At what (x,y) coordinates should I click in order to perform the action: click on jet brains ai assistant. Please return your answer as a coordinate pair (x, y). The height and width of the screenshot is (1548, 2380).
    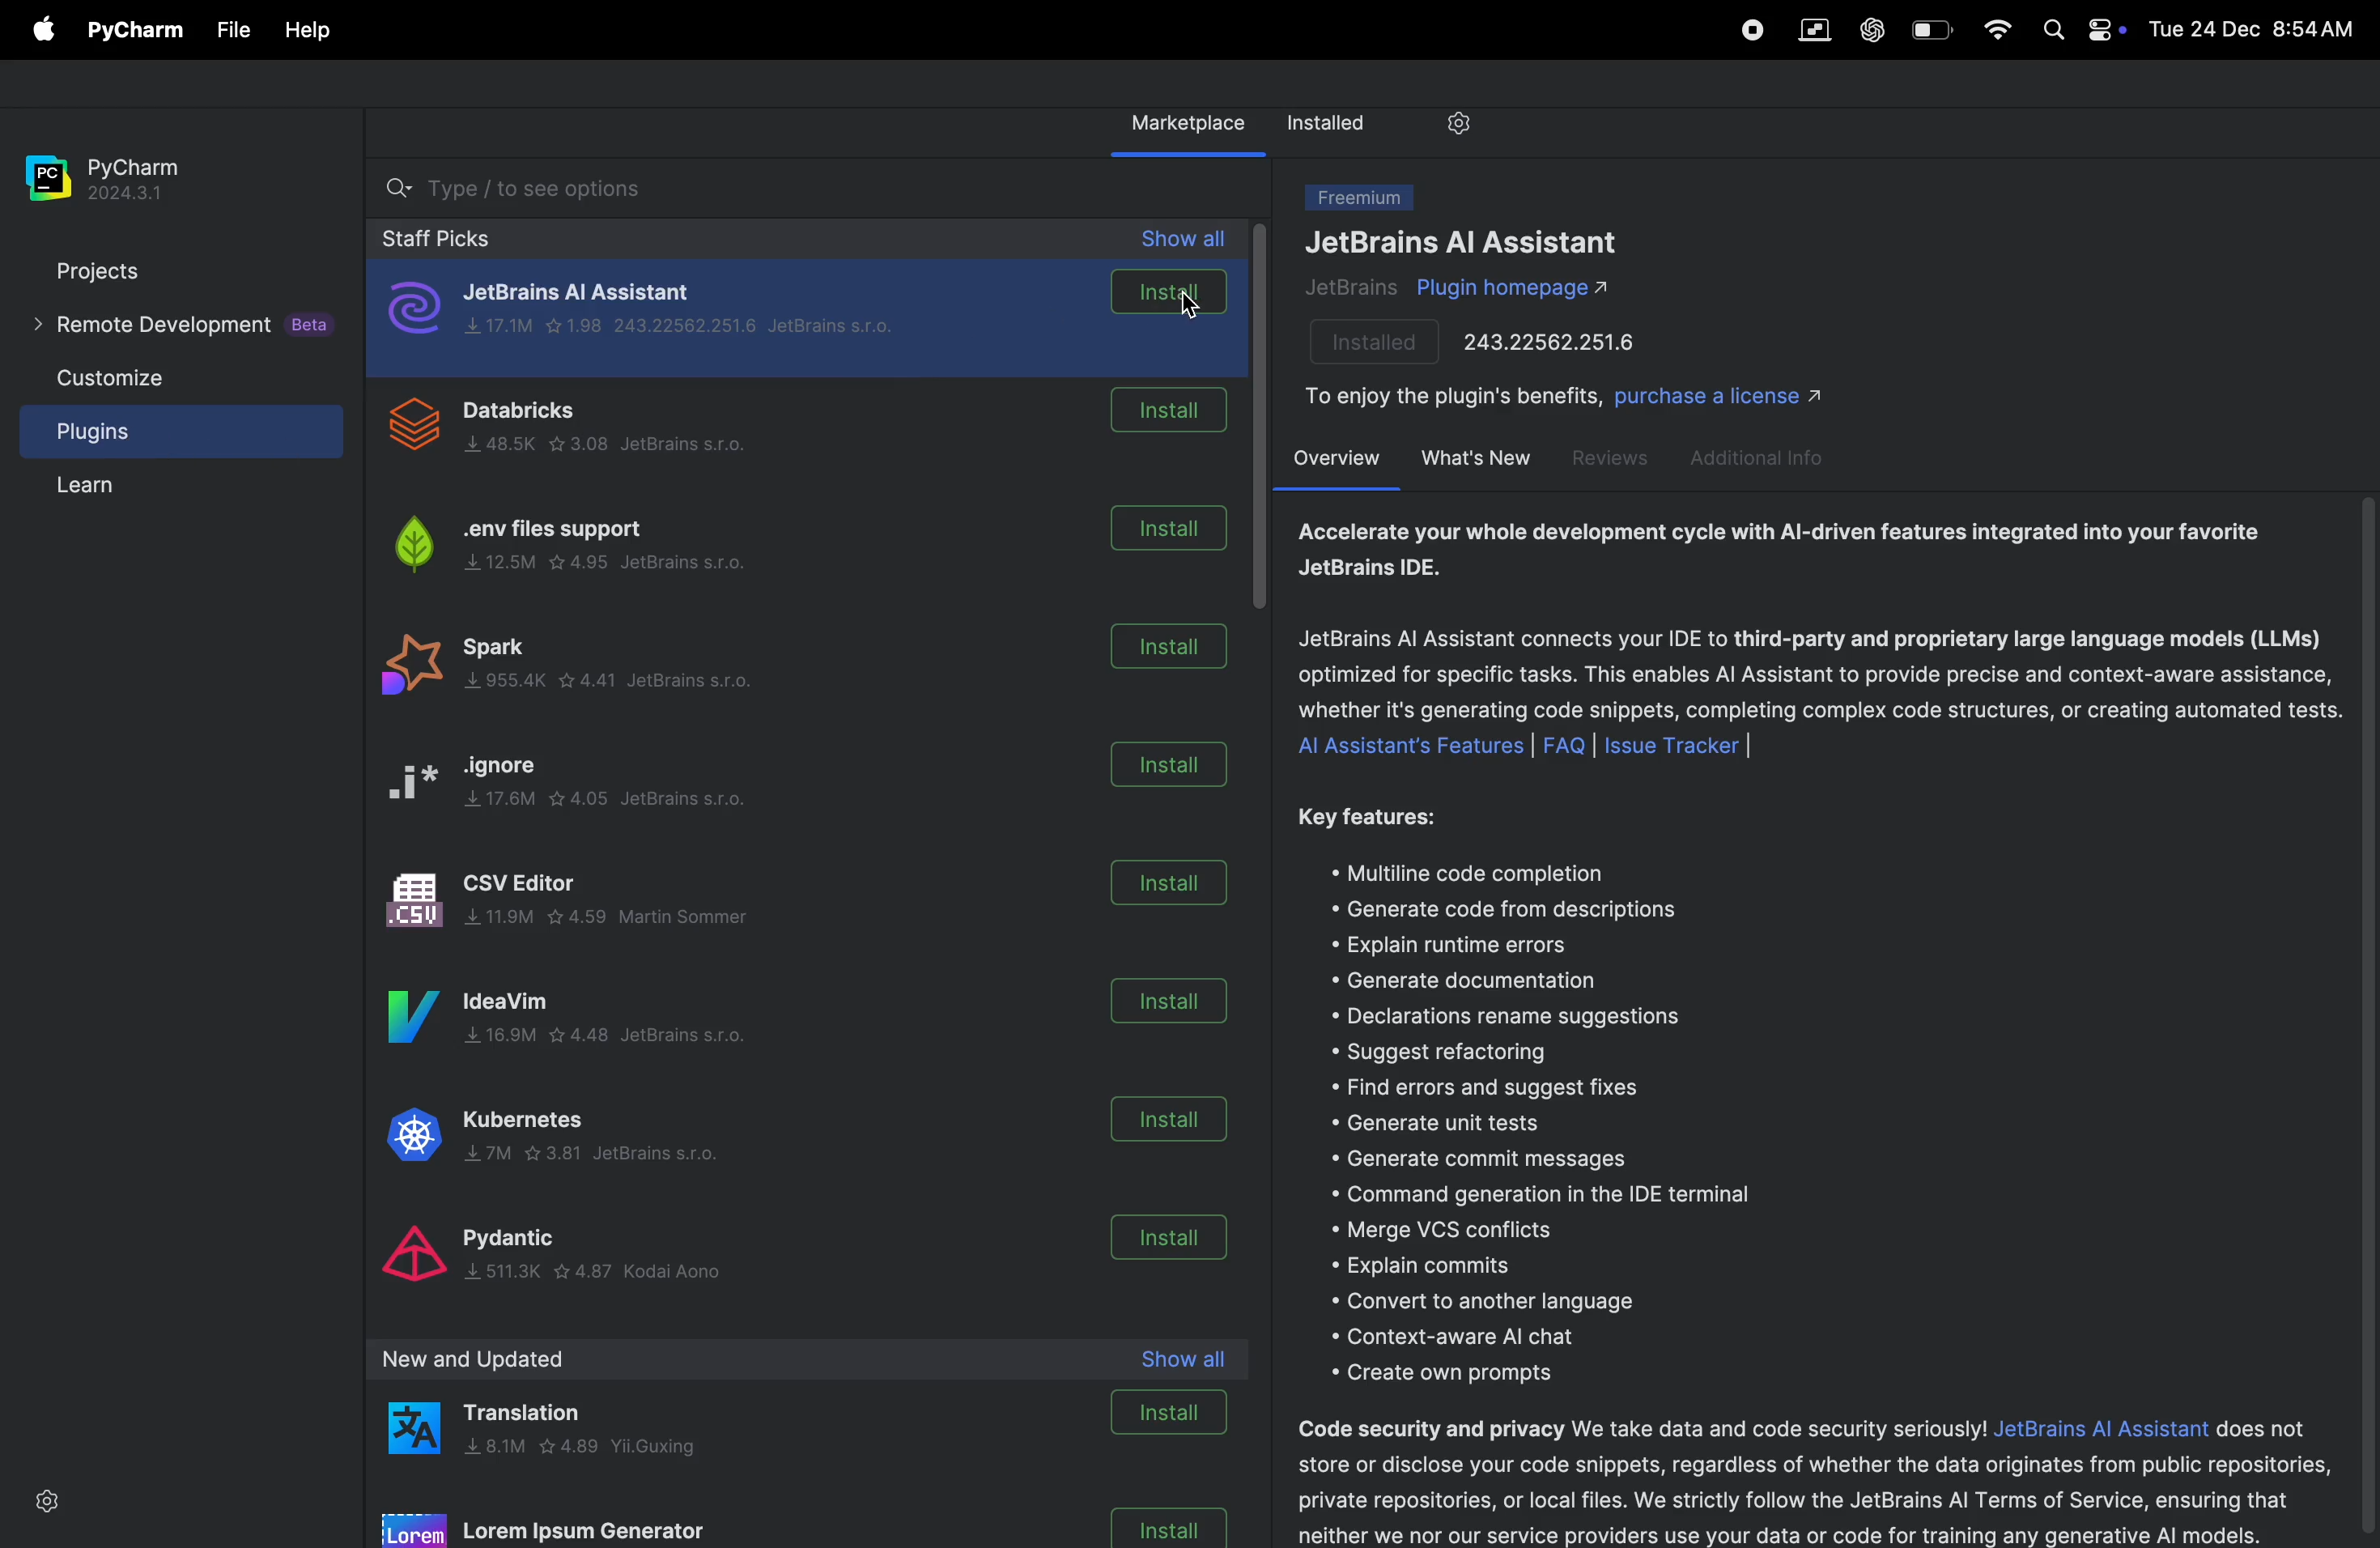
    Looking at the image, I should click on (713, 316).